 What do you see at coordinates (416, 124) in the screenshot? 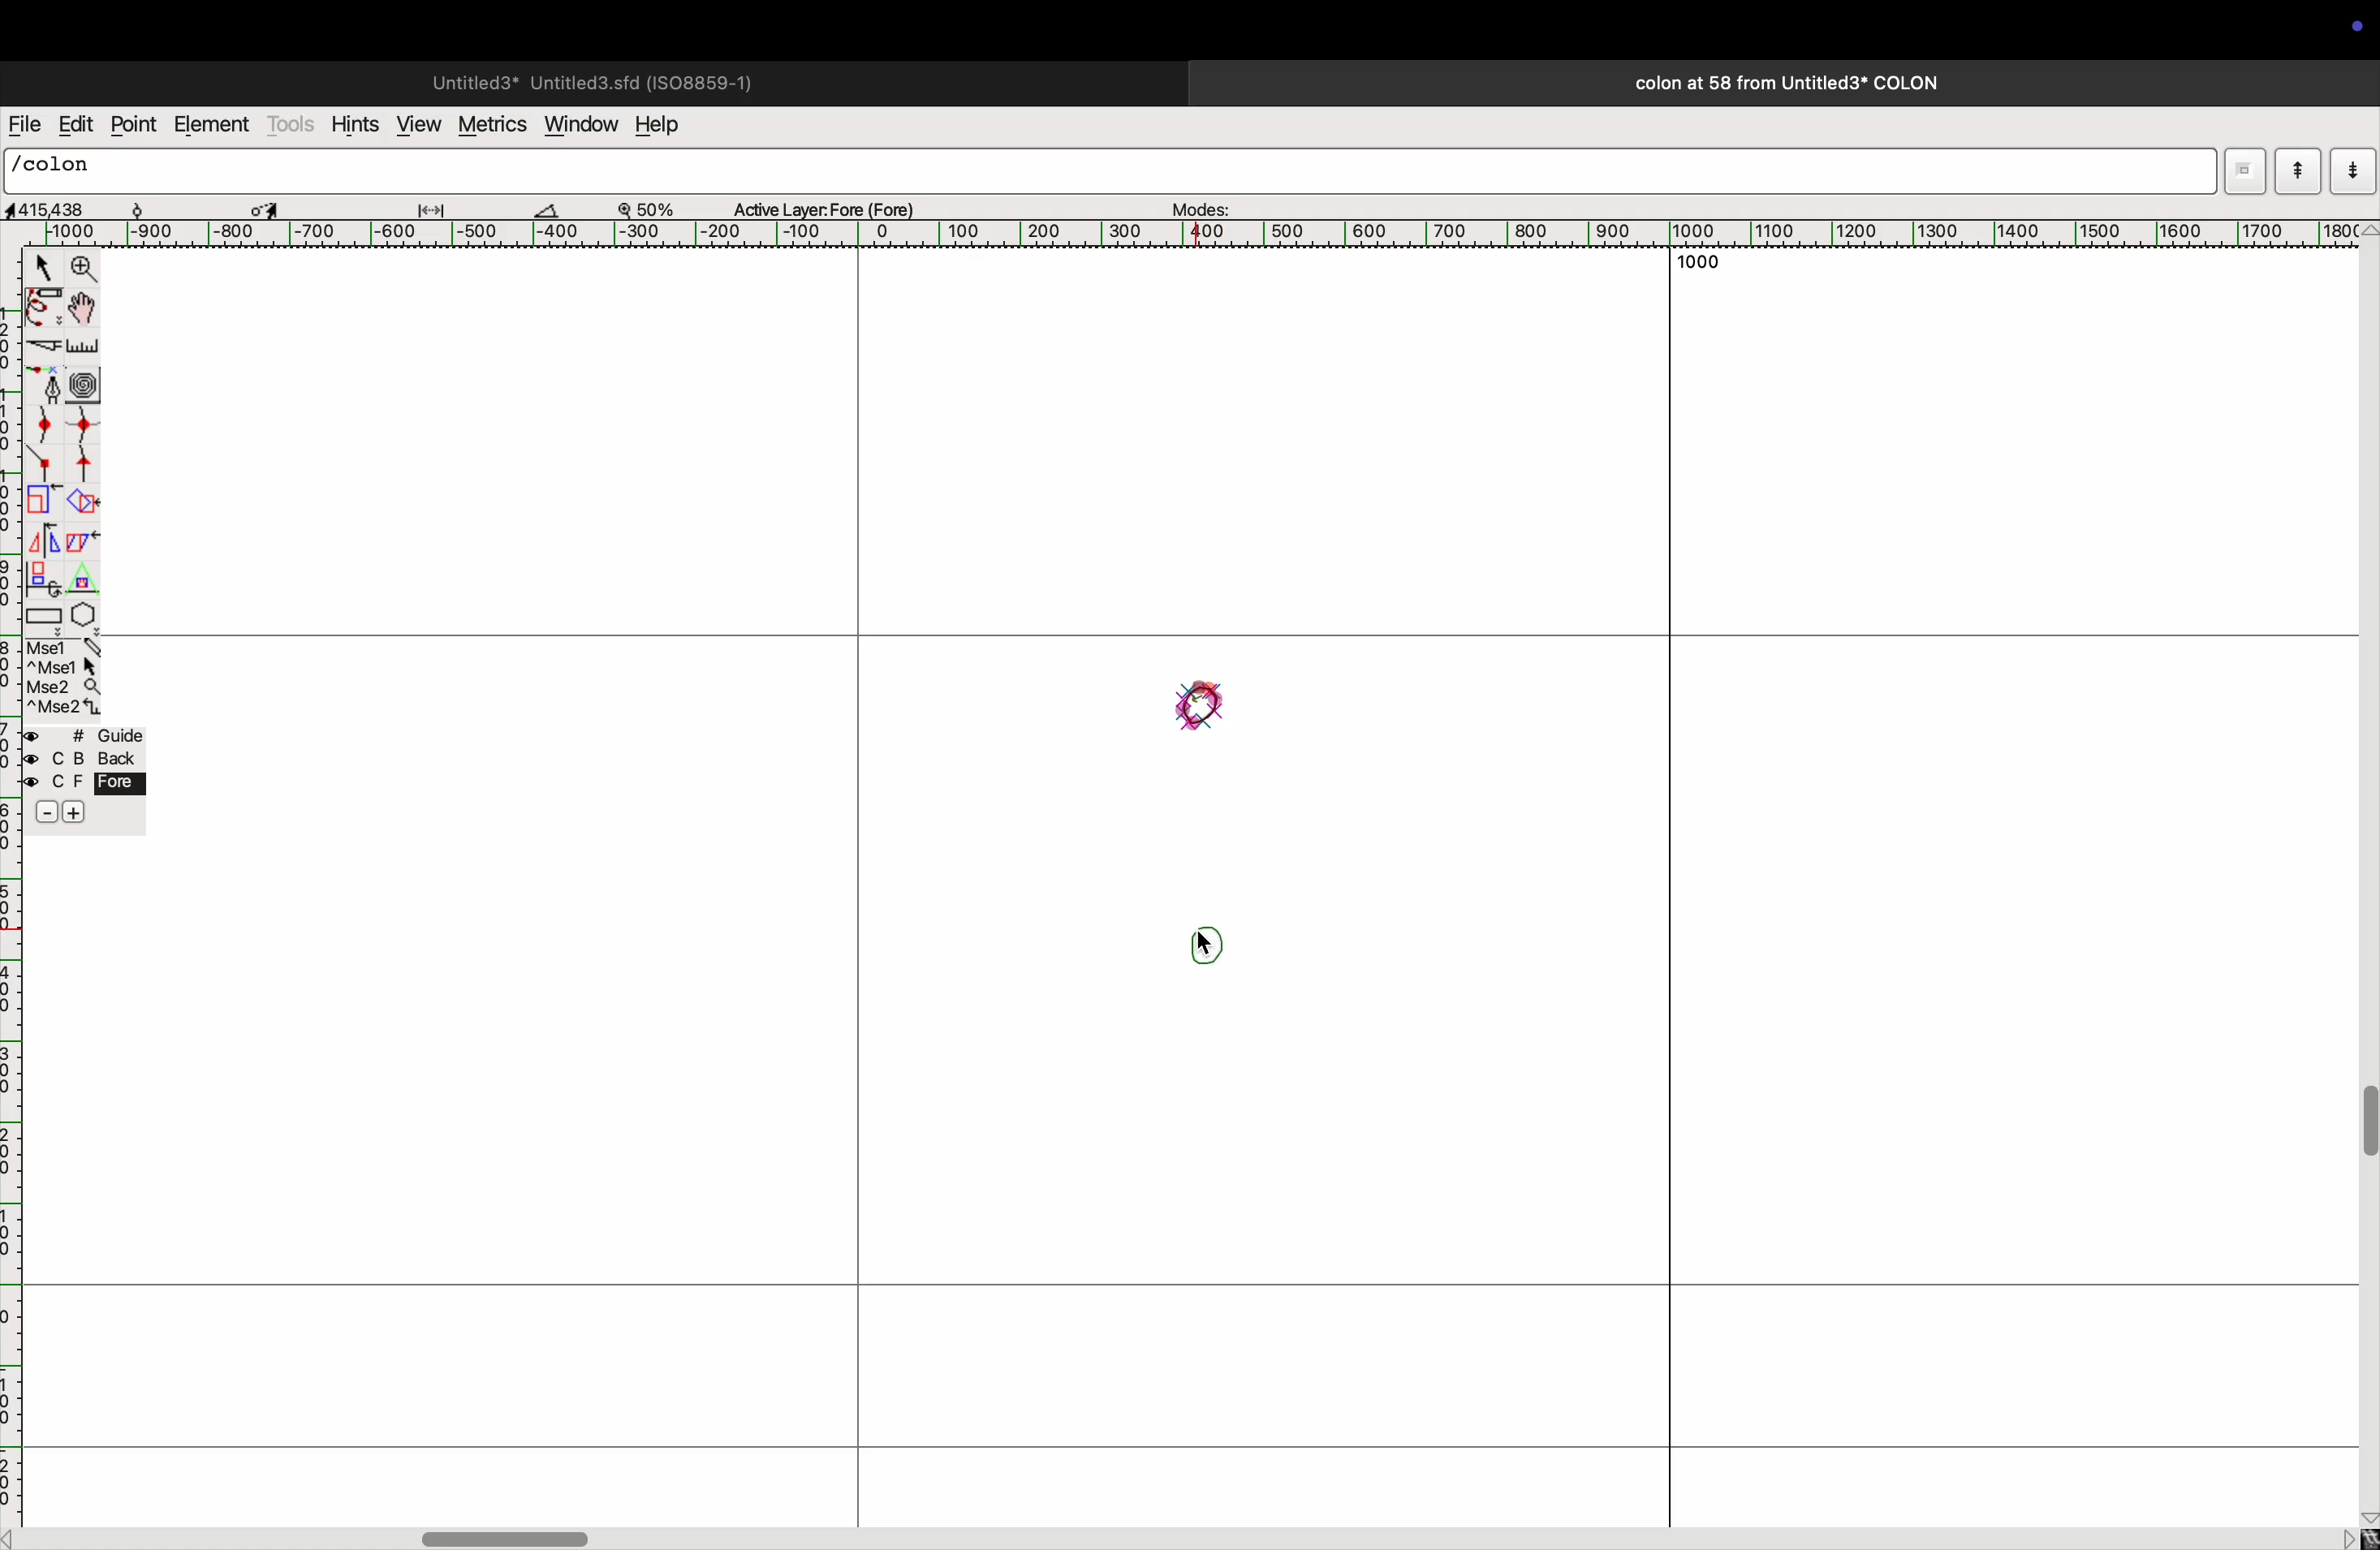
I see `view` at bounding box center [416, 124].